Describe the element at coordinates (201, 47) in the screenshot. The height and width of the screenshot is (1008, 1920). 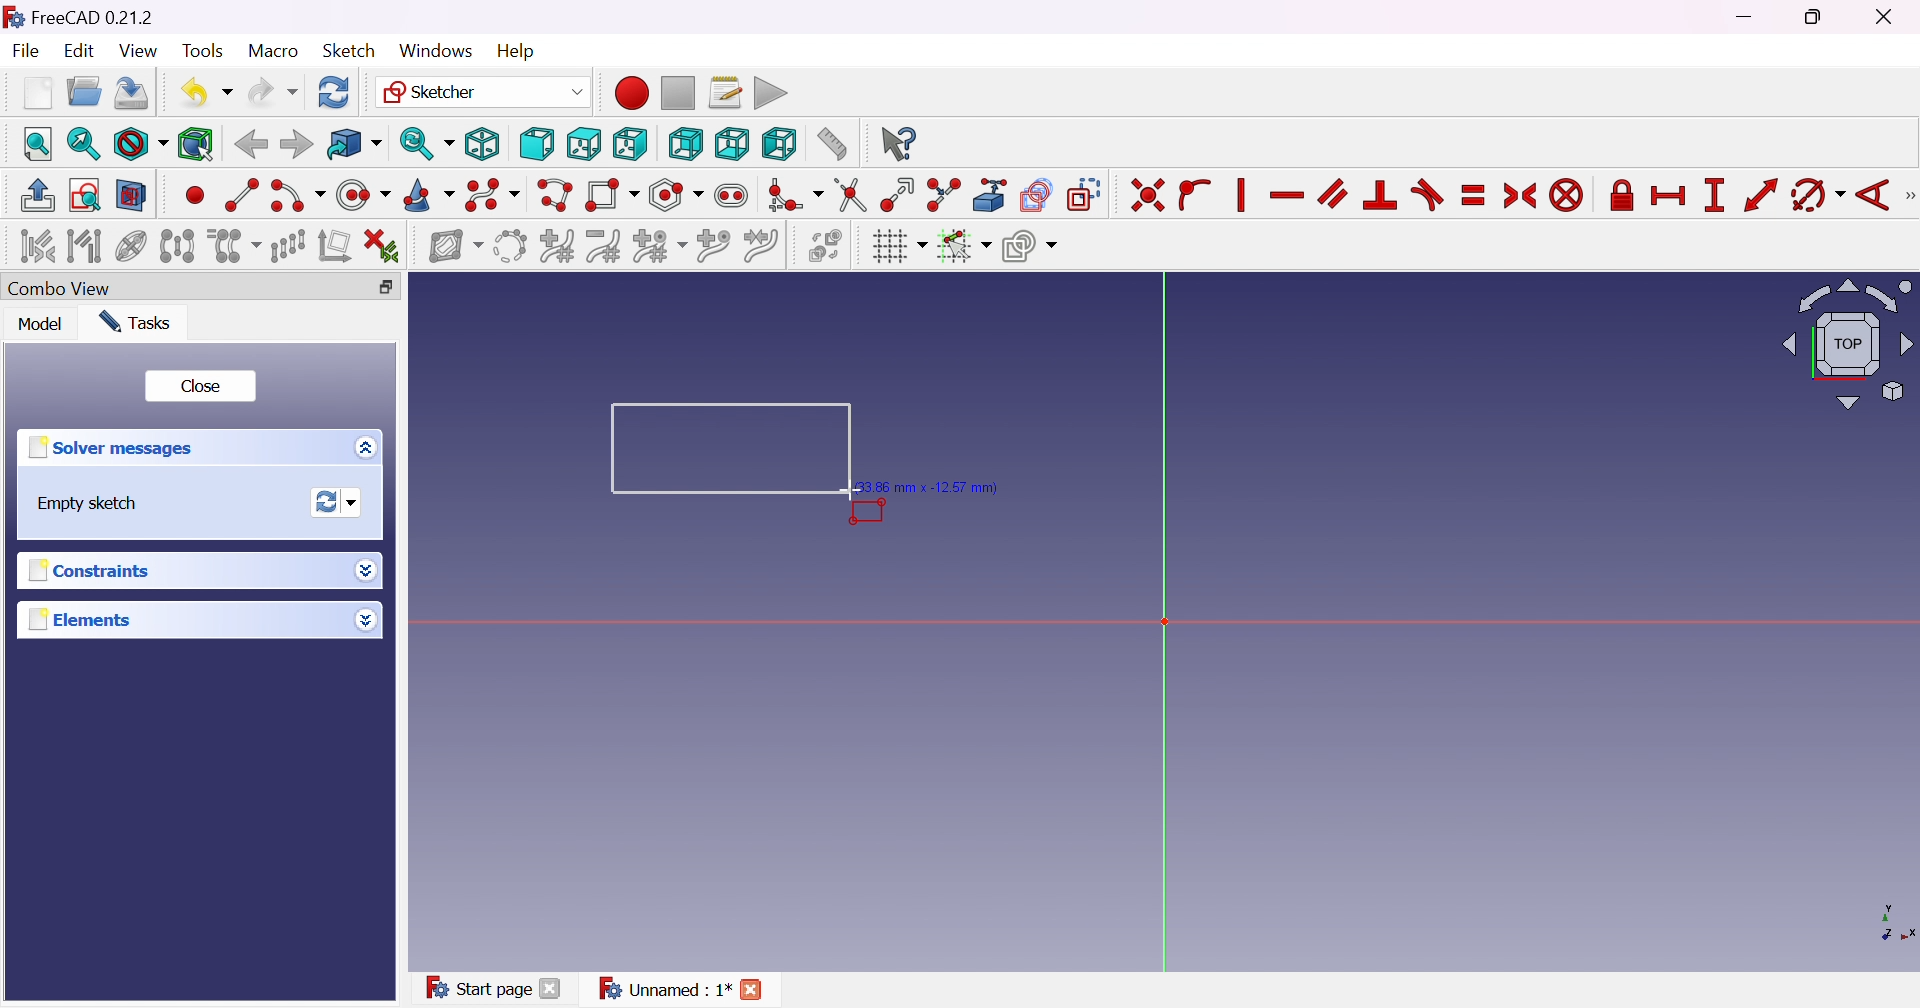
I see `Tools` at that location.